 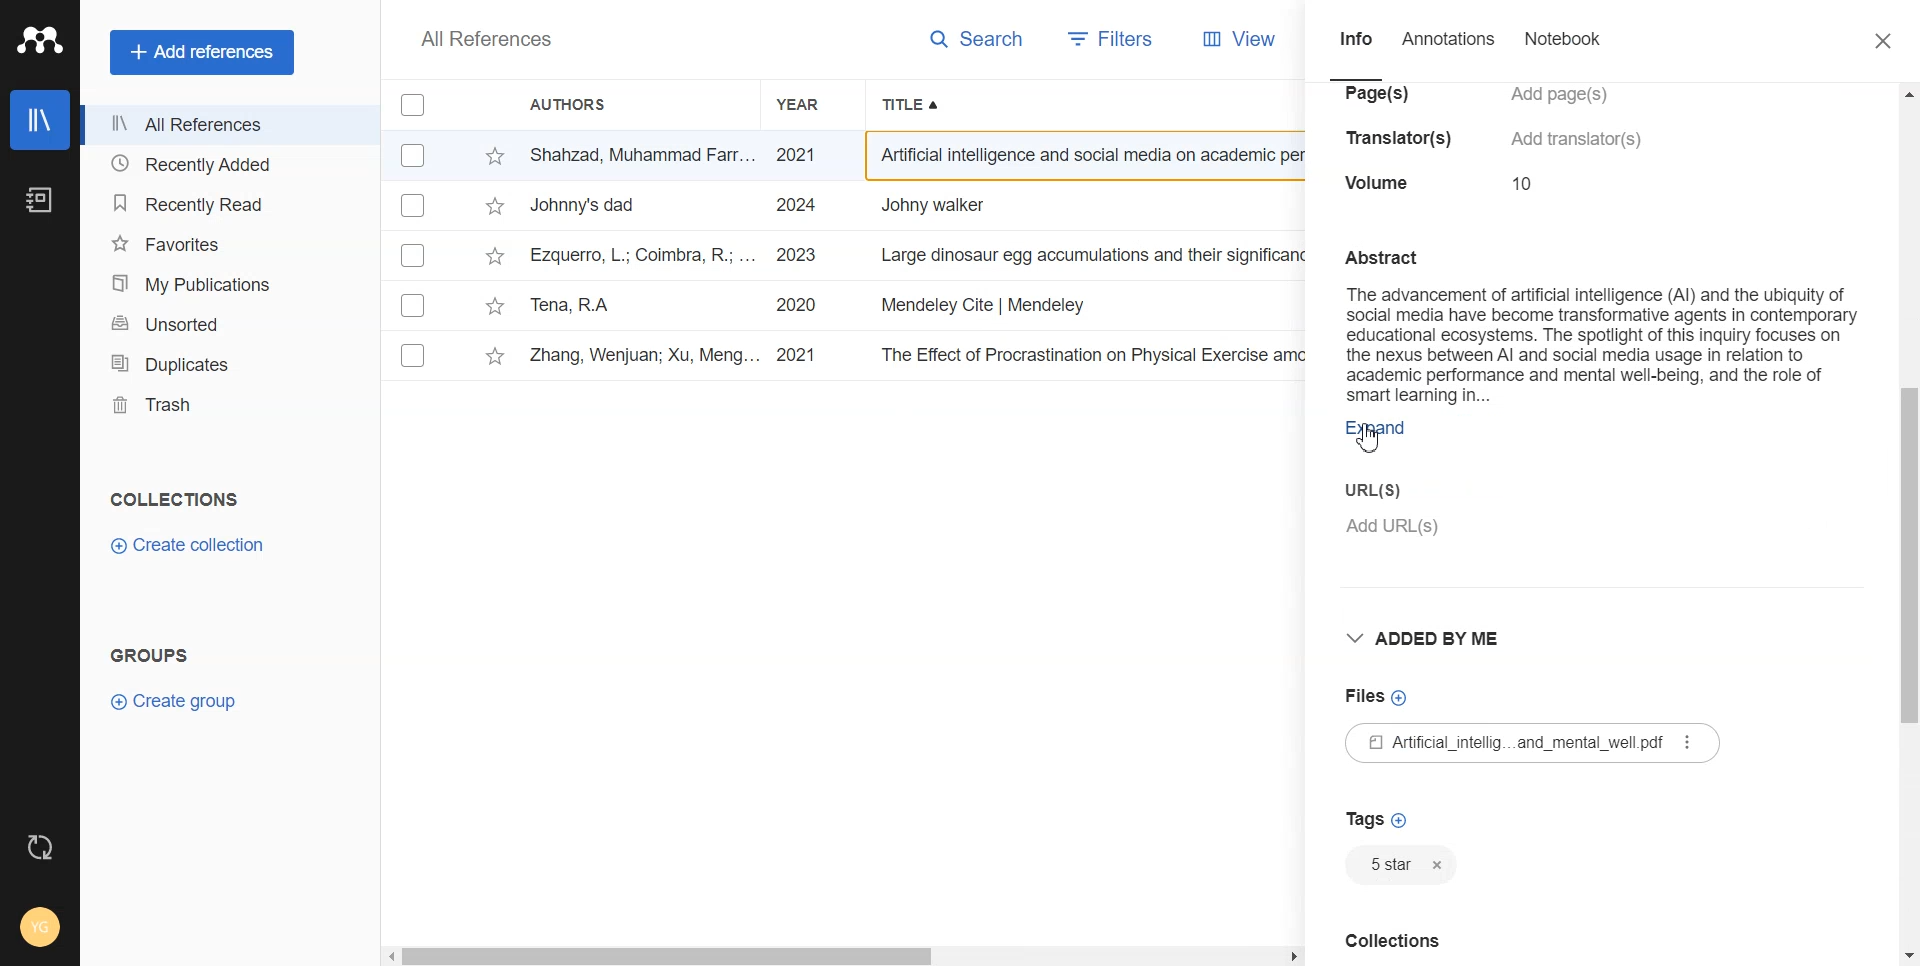 What do you see at coordinates (1398, 137) in the screenshot?
I see `translators` at bounding box center [1398, 137].